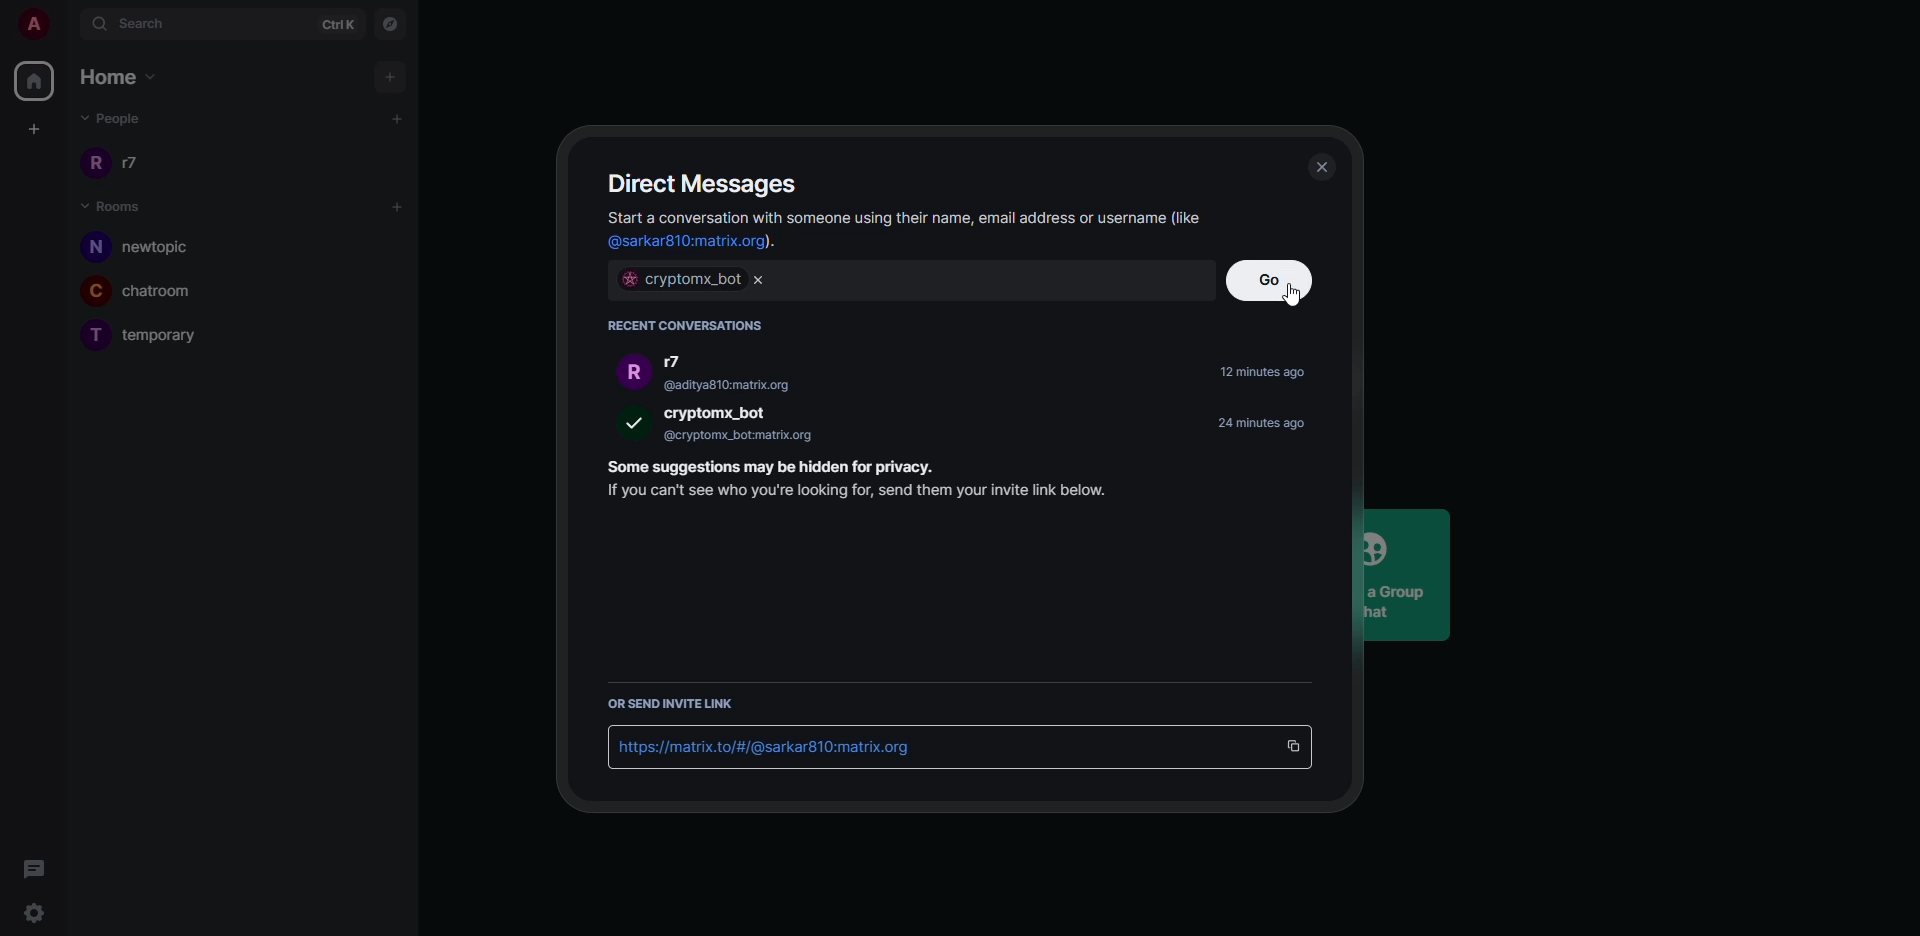 The height and width of the screenshot is (936, 1920). What do you see at coordinates (904, 217) in the screenshot?
I see `info` at bounding box center [904, 217].